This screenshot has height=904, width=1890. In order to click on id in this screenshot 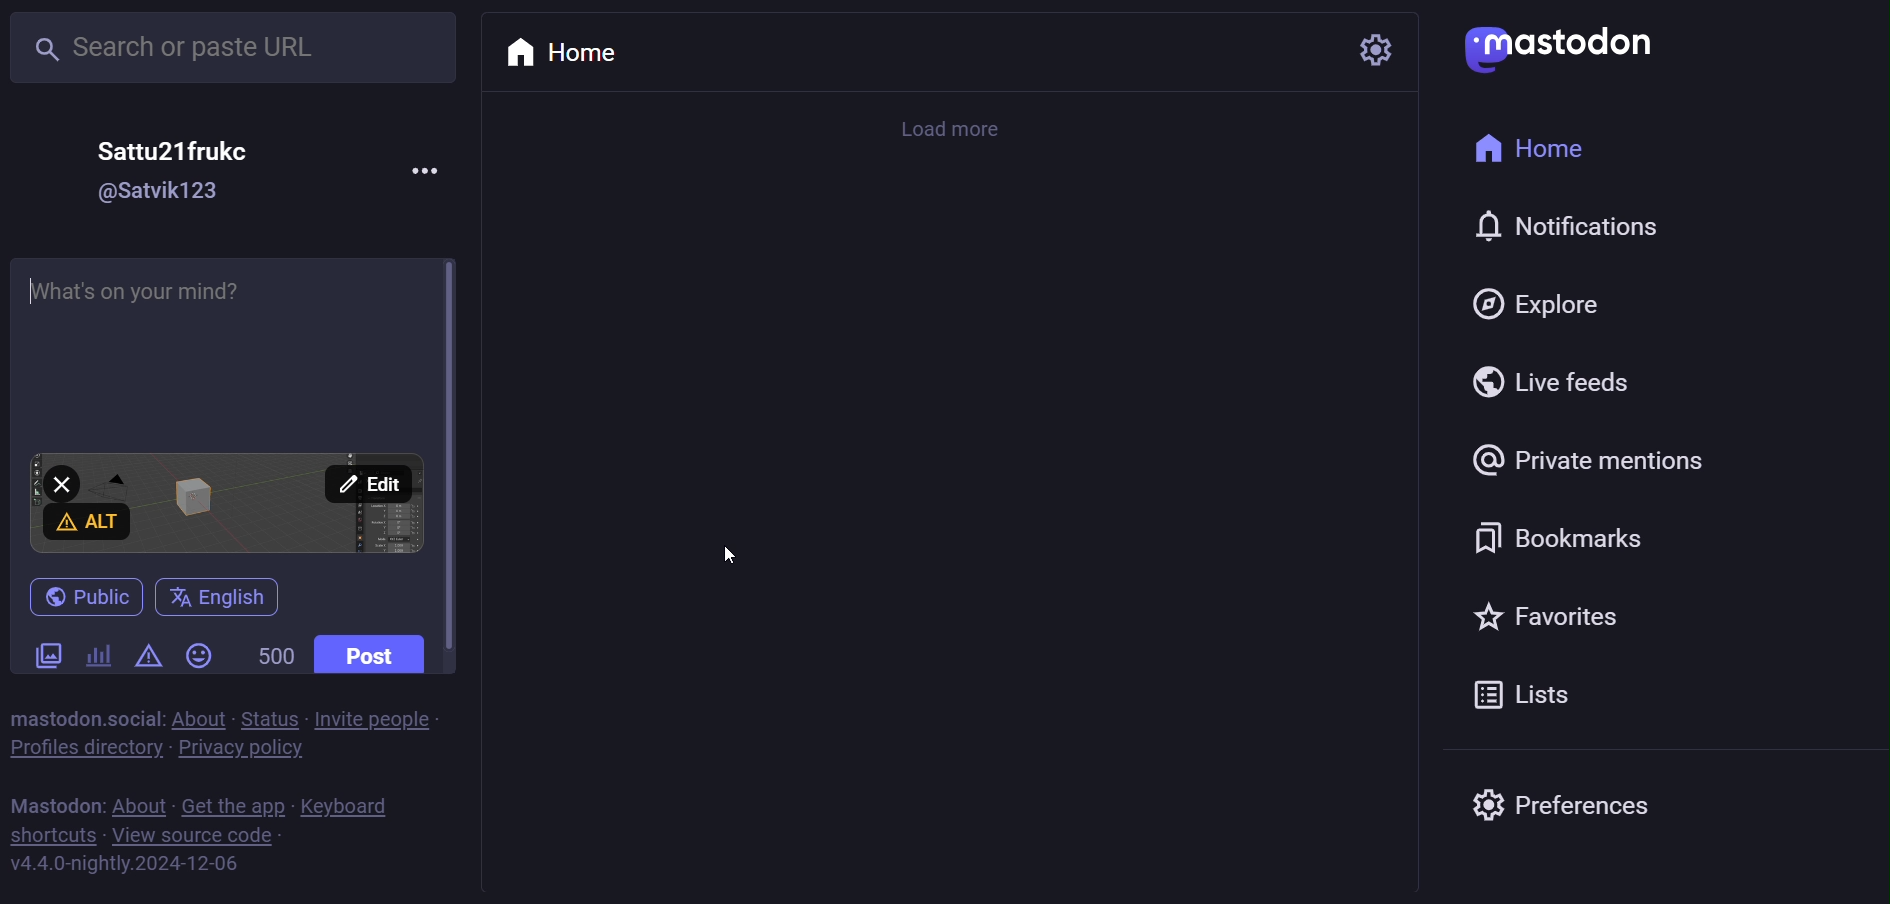, I will do `click(161, 196)`.